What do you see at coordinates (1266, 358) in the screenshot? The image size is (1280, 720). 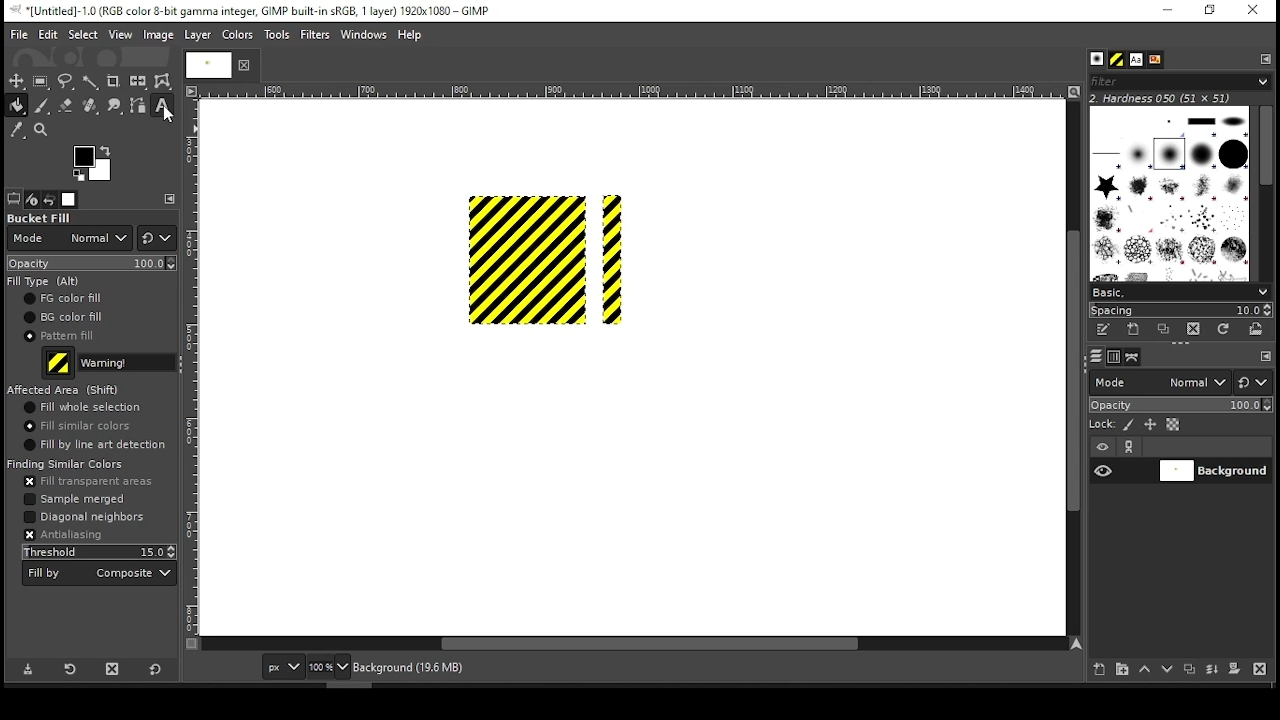 I see `configure this tab` at bounding box center [1266, 358].